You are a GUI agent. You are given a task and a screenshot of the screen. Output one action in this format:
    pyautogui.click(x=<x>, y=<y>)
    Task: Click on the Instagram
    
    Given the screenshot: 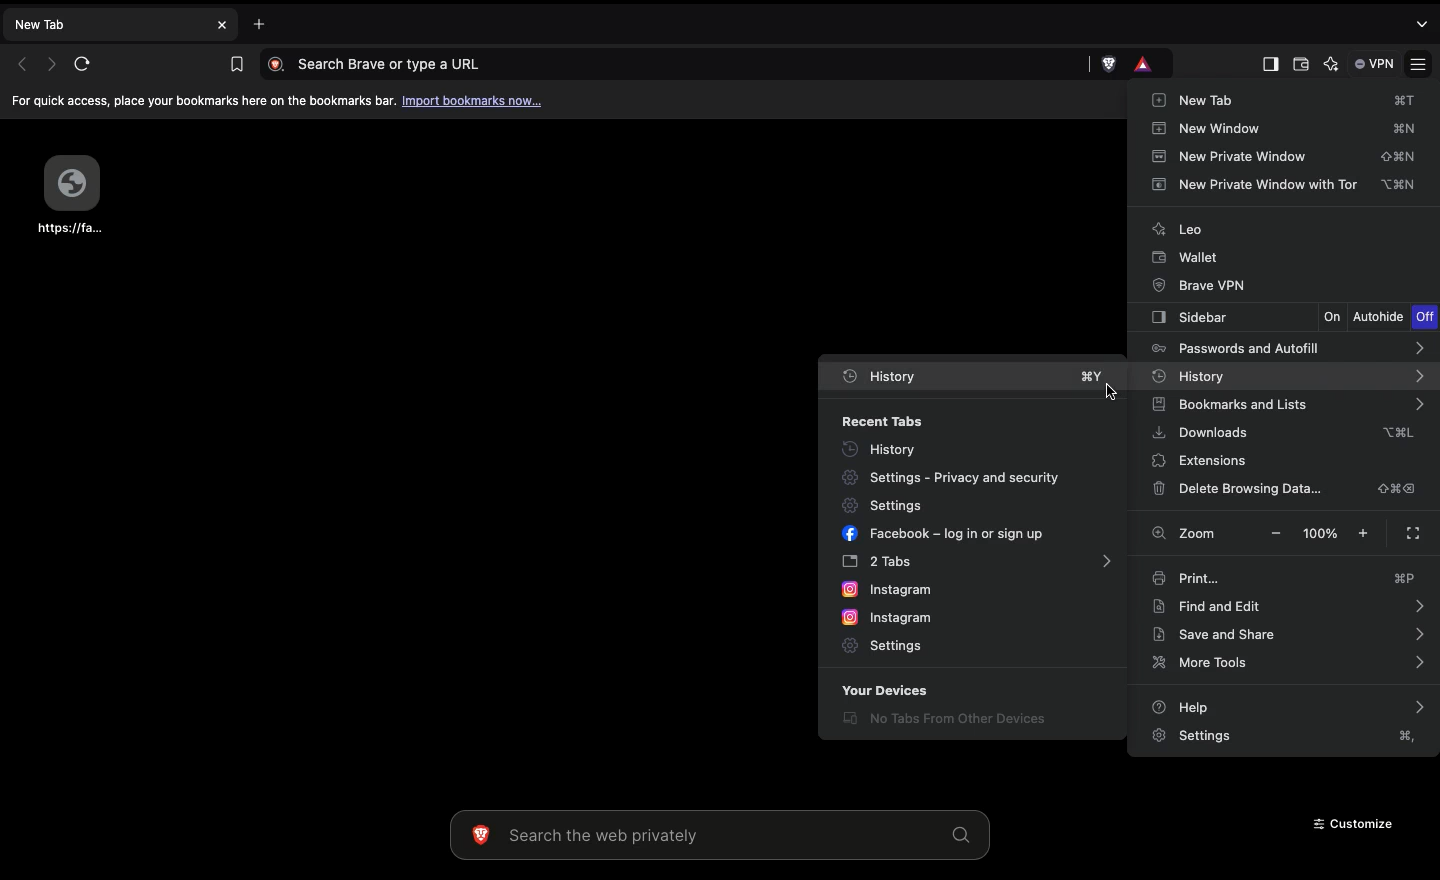 What is the action you would take?
    pyautogui.click(x=889, y=590)
    